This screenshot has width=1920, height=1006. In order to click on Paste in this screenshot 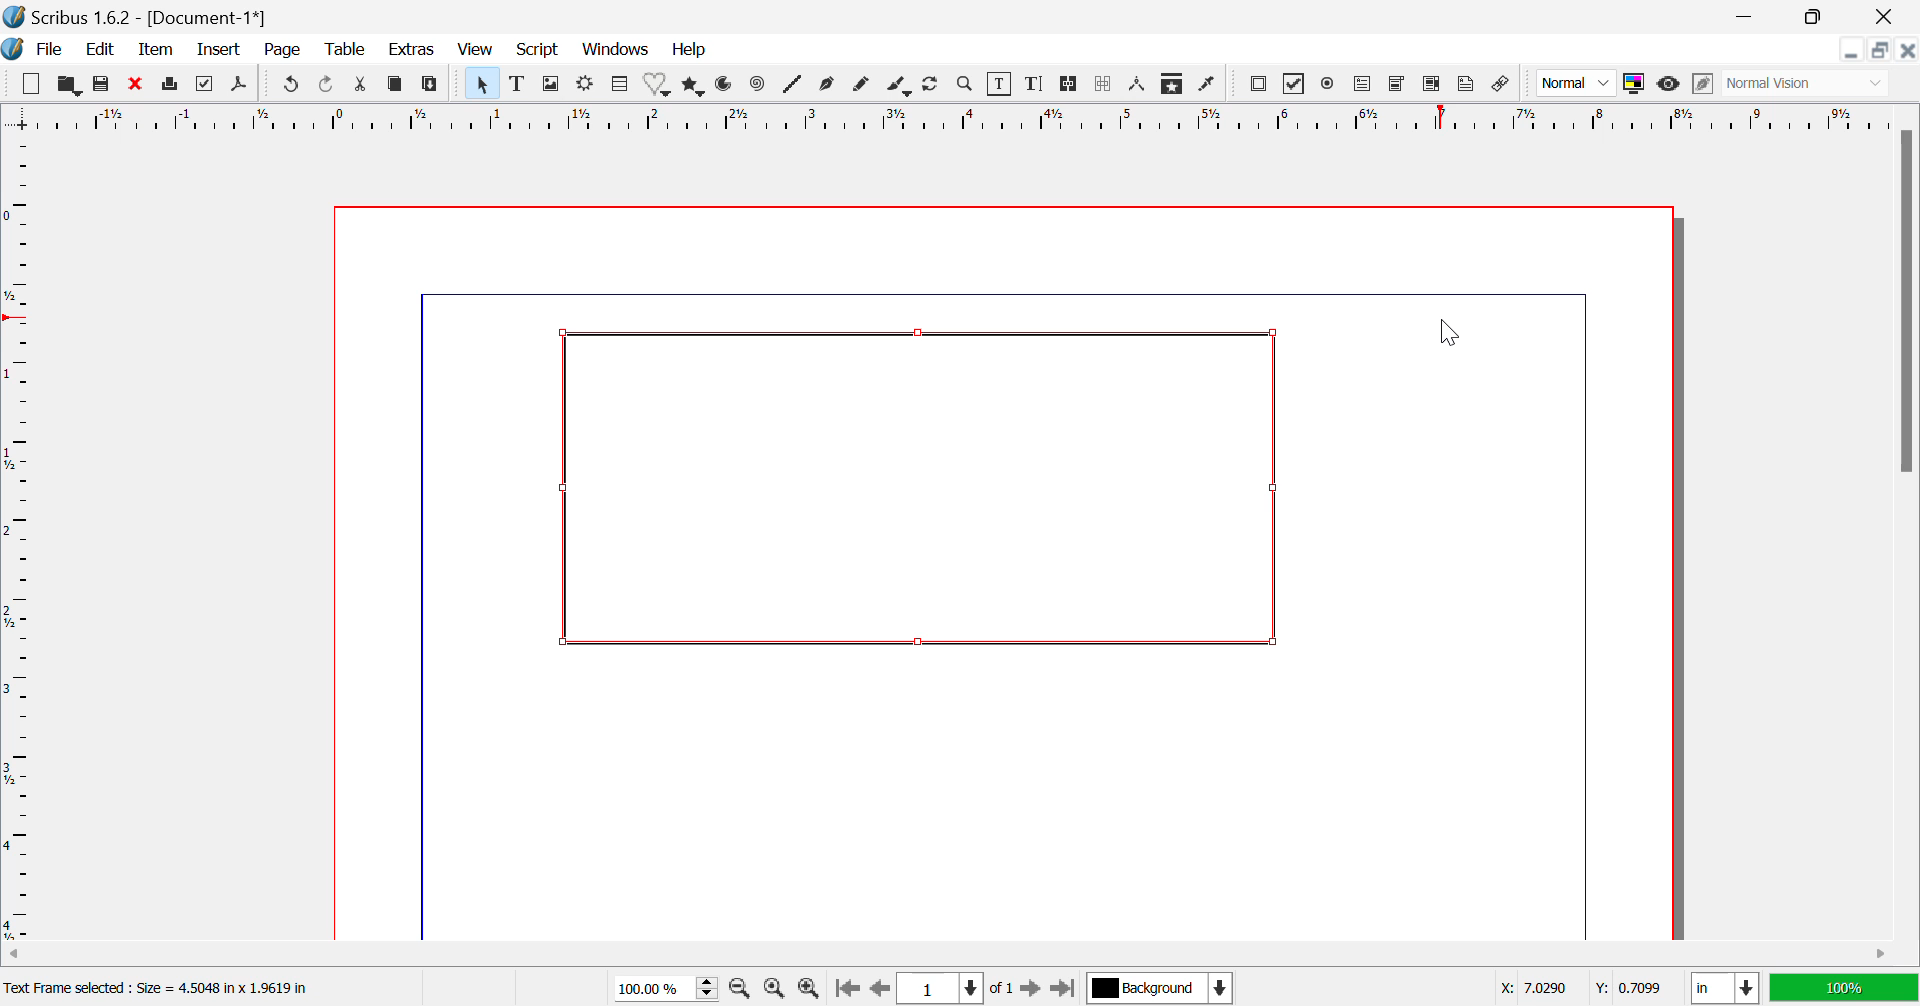, I will do `click(431, 86)`.